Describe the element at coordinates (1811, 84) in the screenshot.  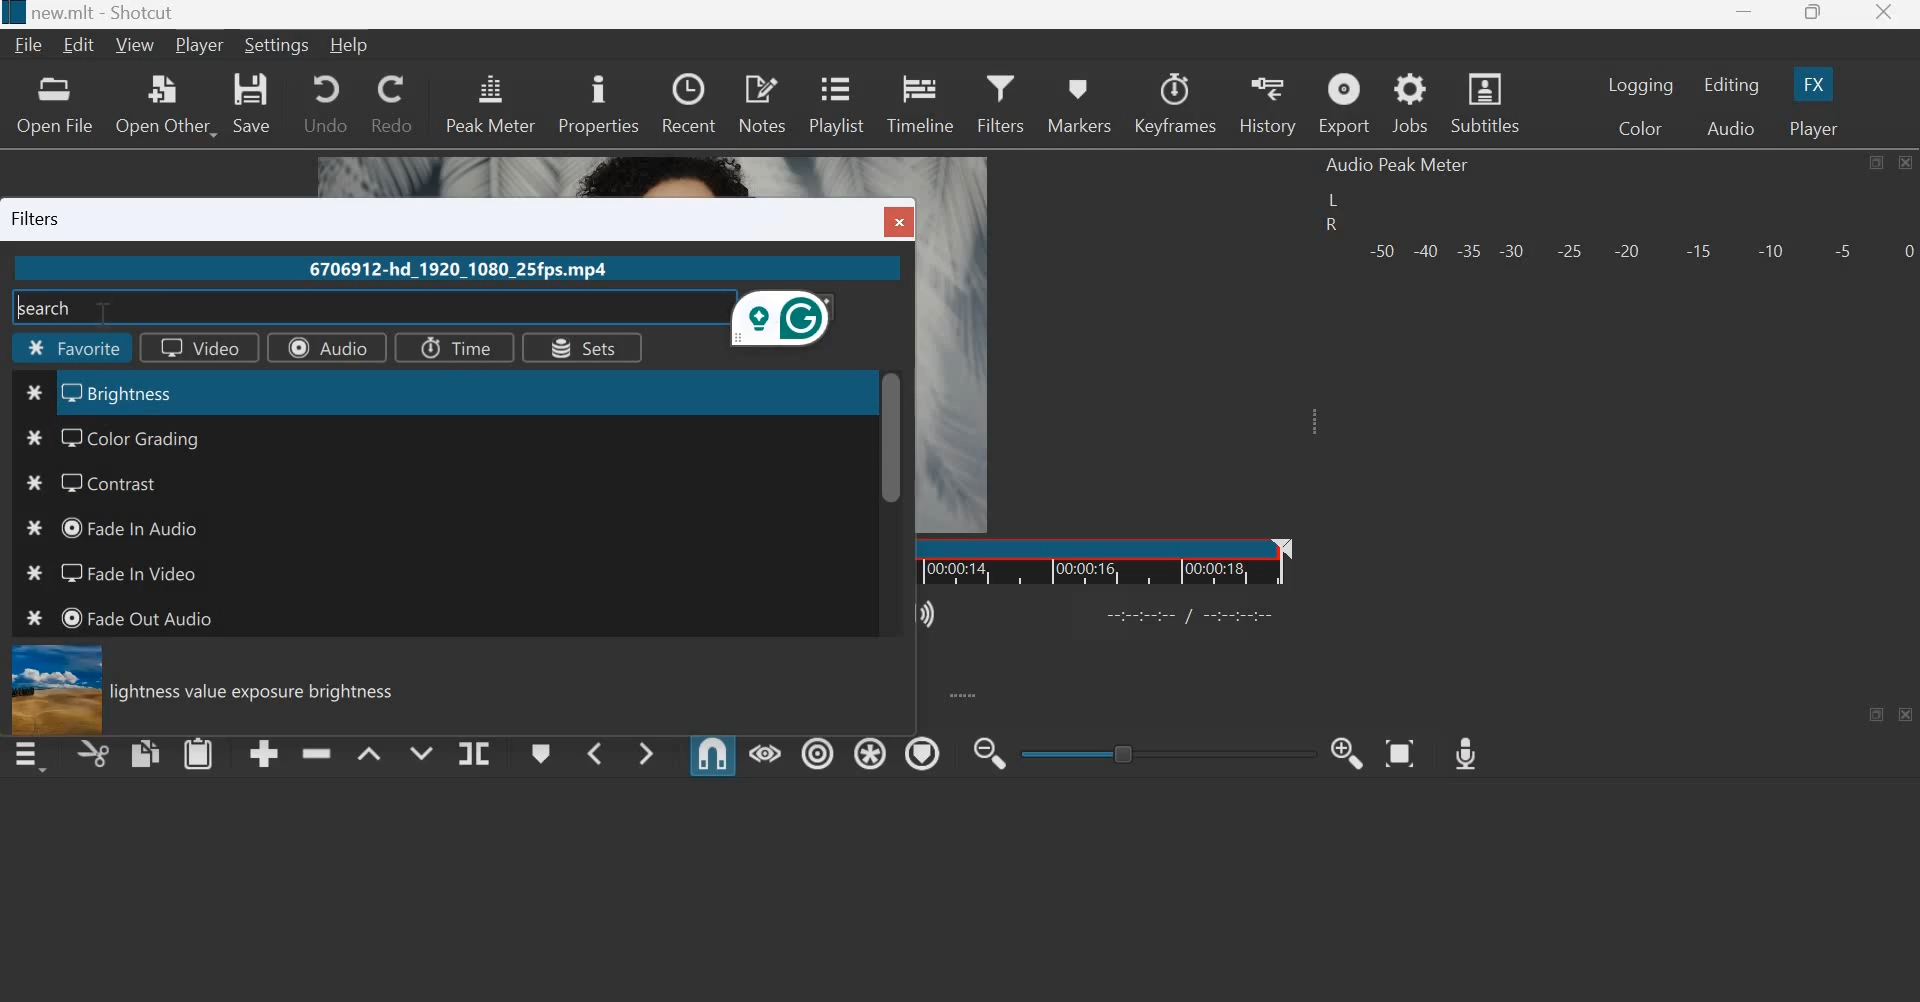
I see `FX` at that location.